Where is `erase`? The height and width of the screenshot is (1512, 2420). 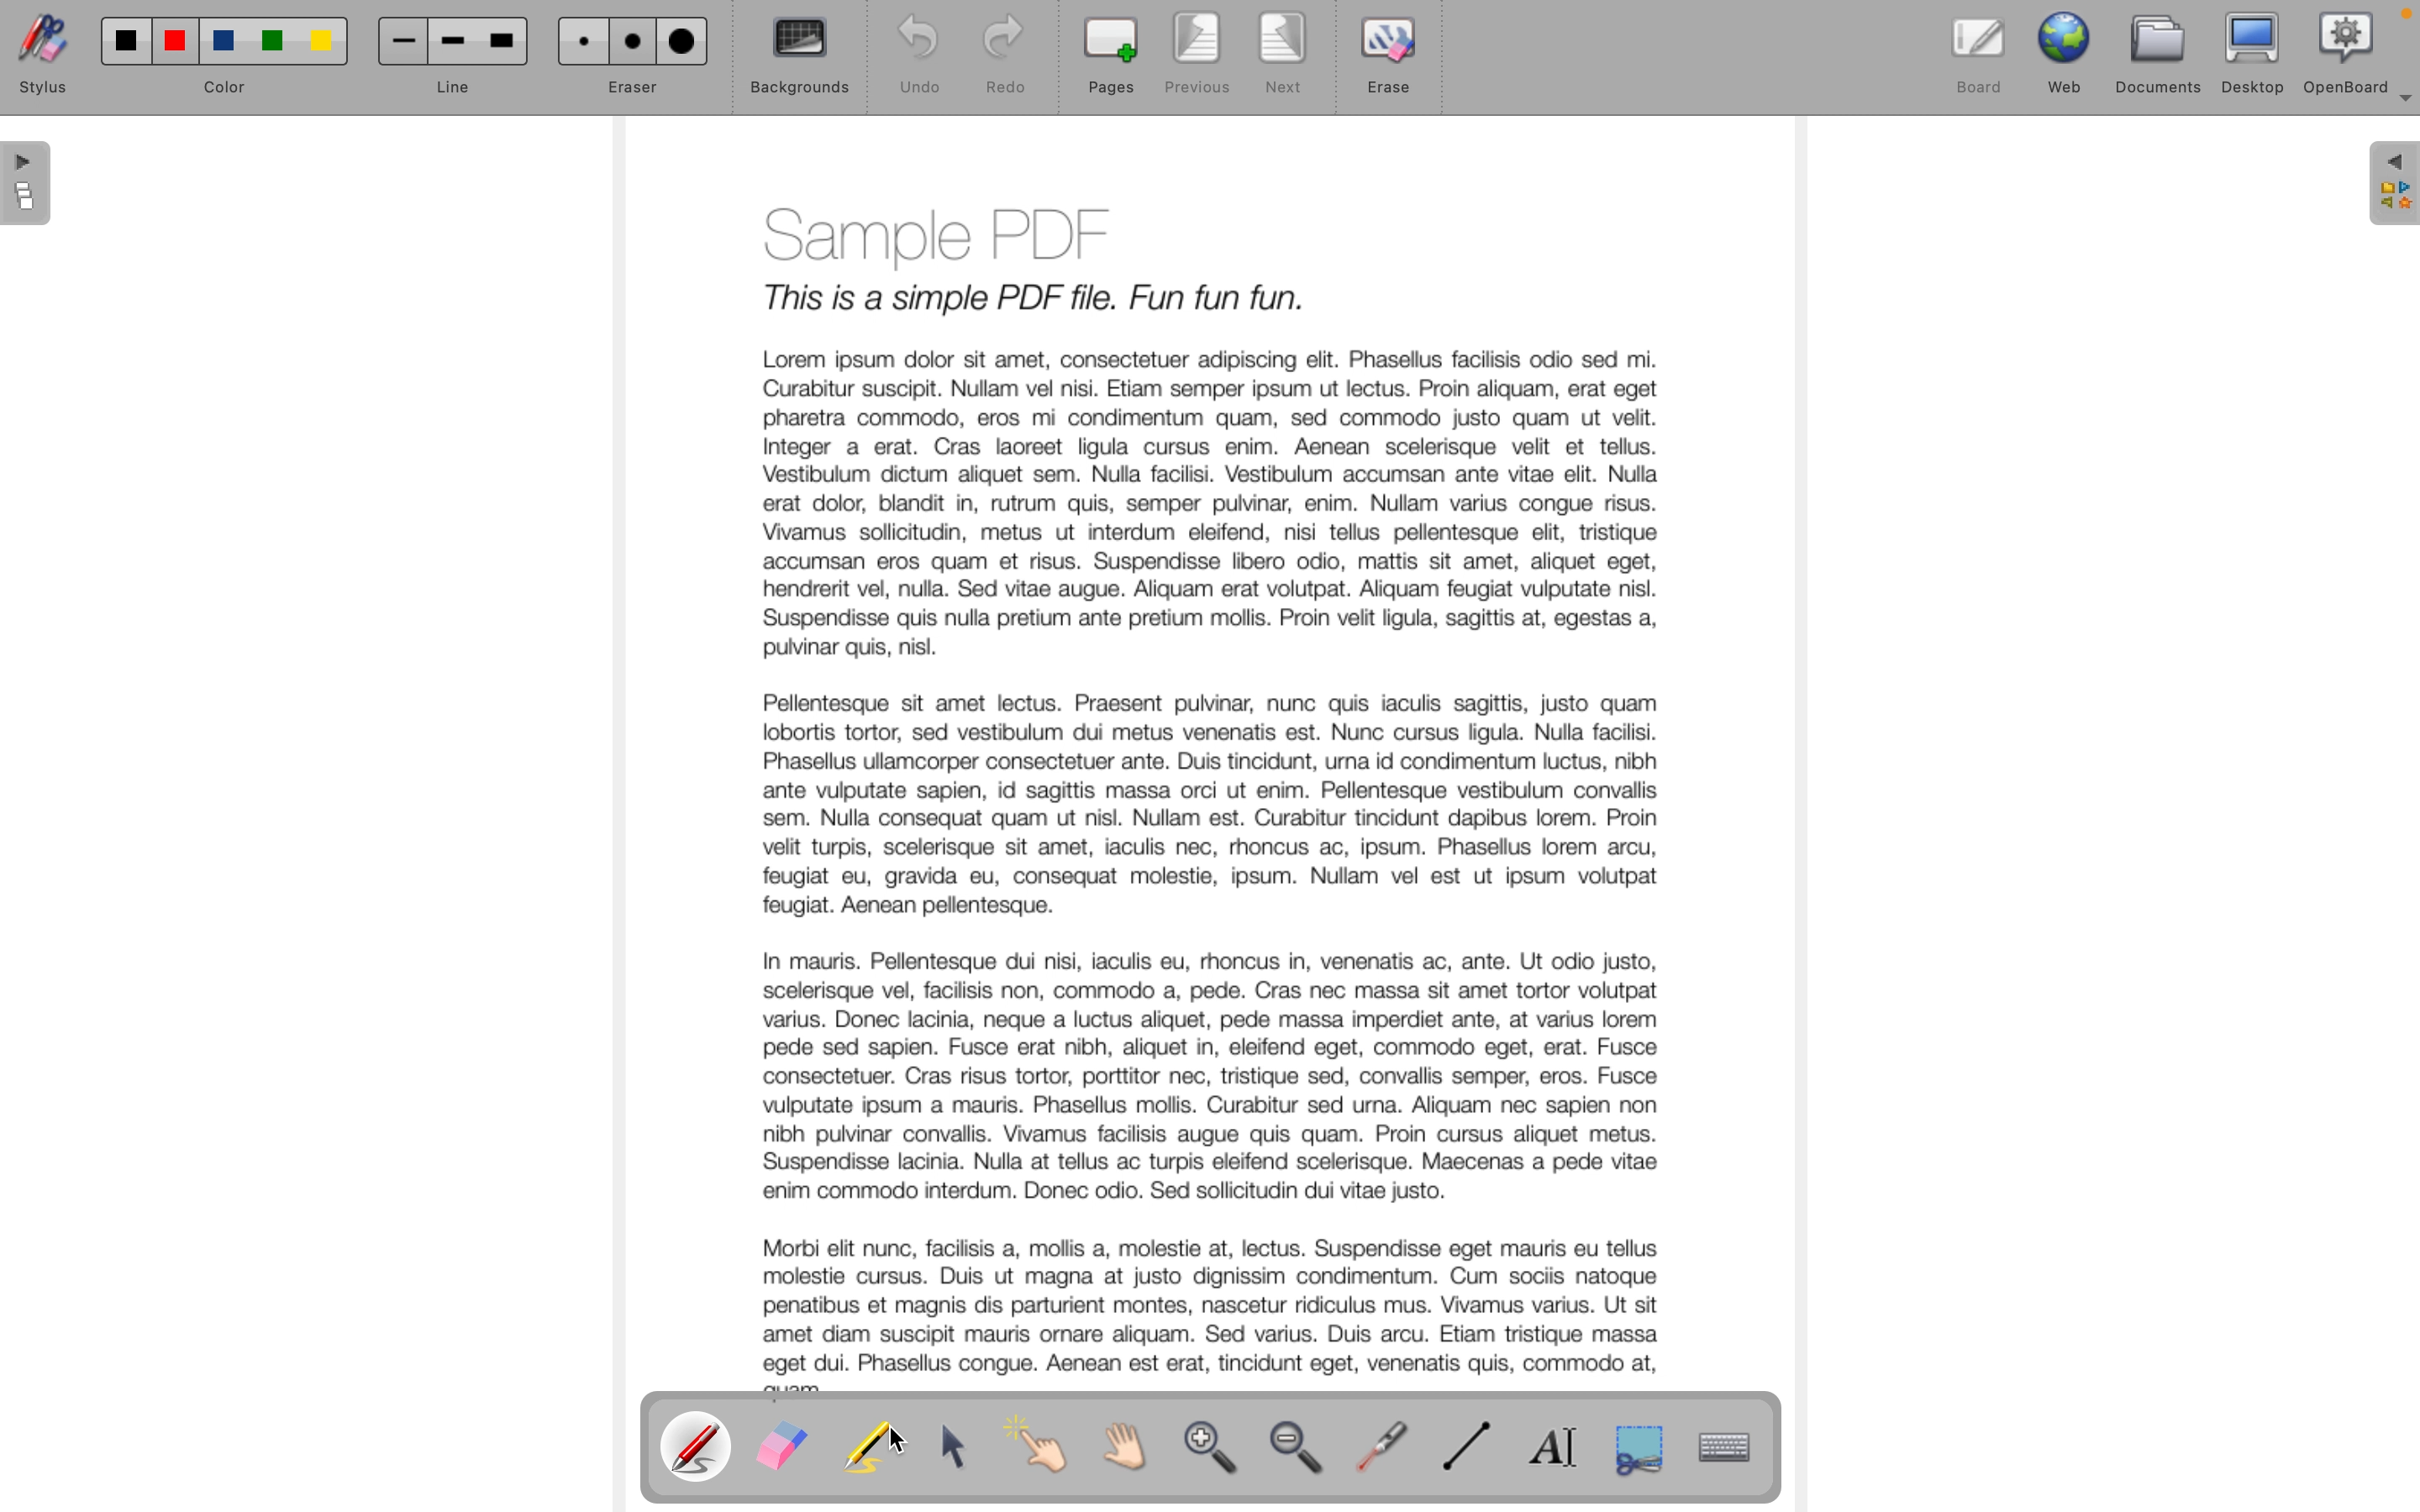 erase is located at coordinates (1393, 66).